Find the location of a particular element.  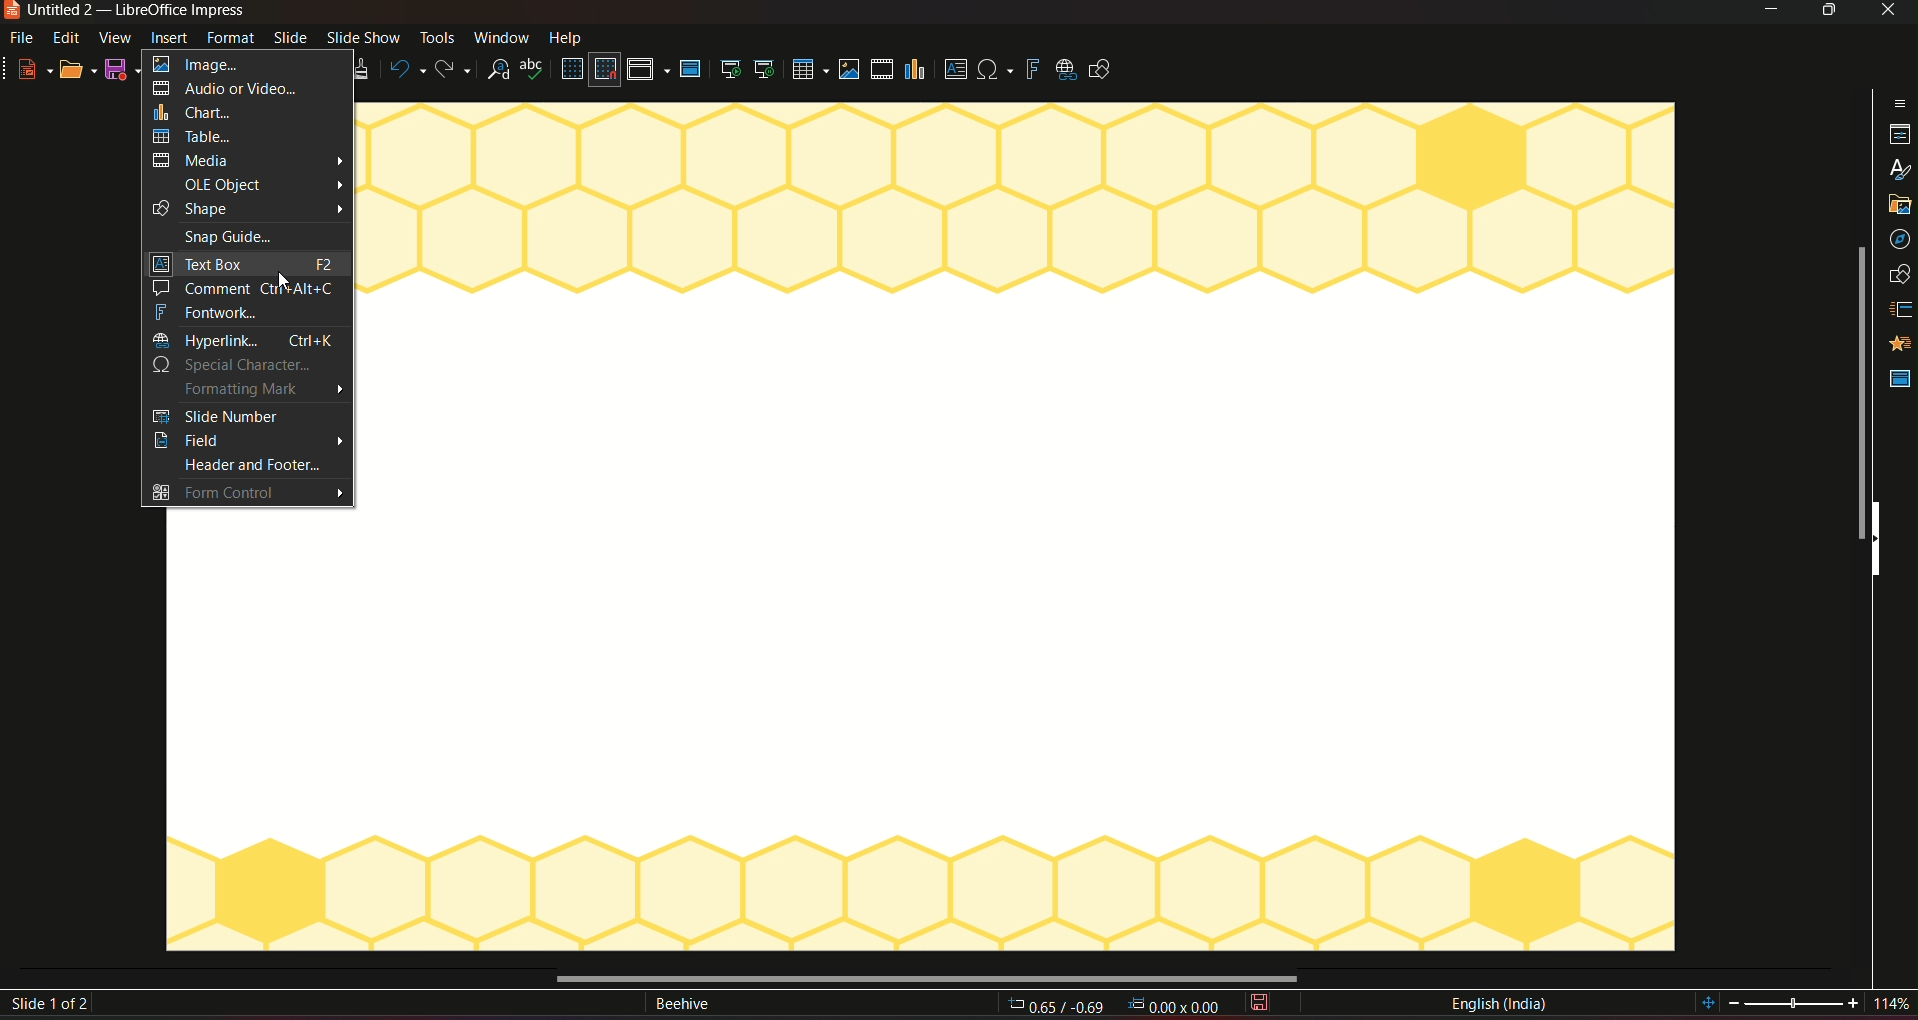

insert audio/video is located at coordinates (881, 70).